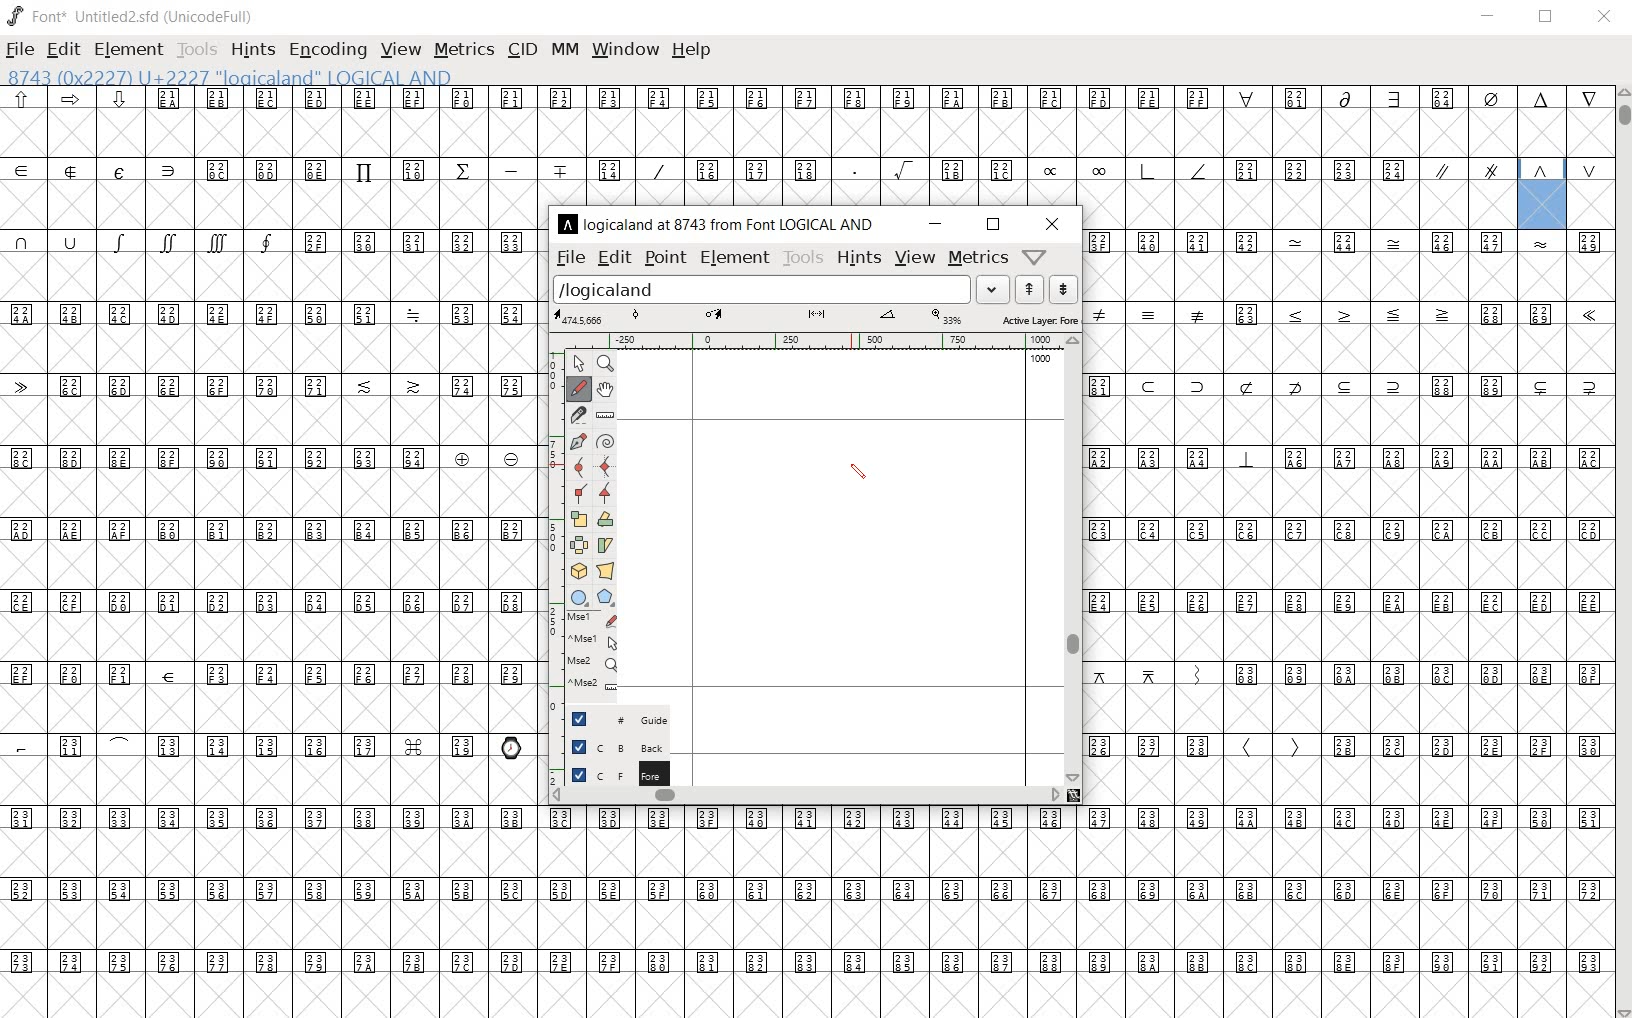 The height and width of the screenshot is (1018, 1632). What do you see at coordinates (610, 519) in the screenshot?
I see `flip the selection` at bounding box center [610, 519].